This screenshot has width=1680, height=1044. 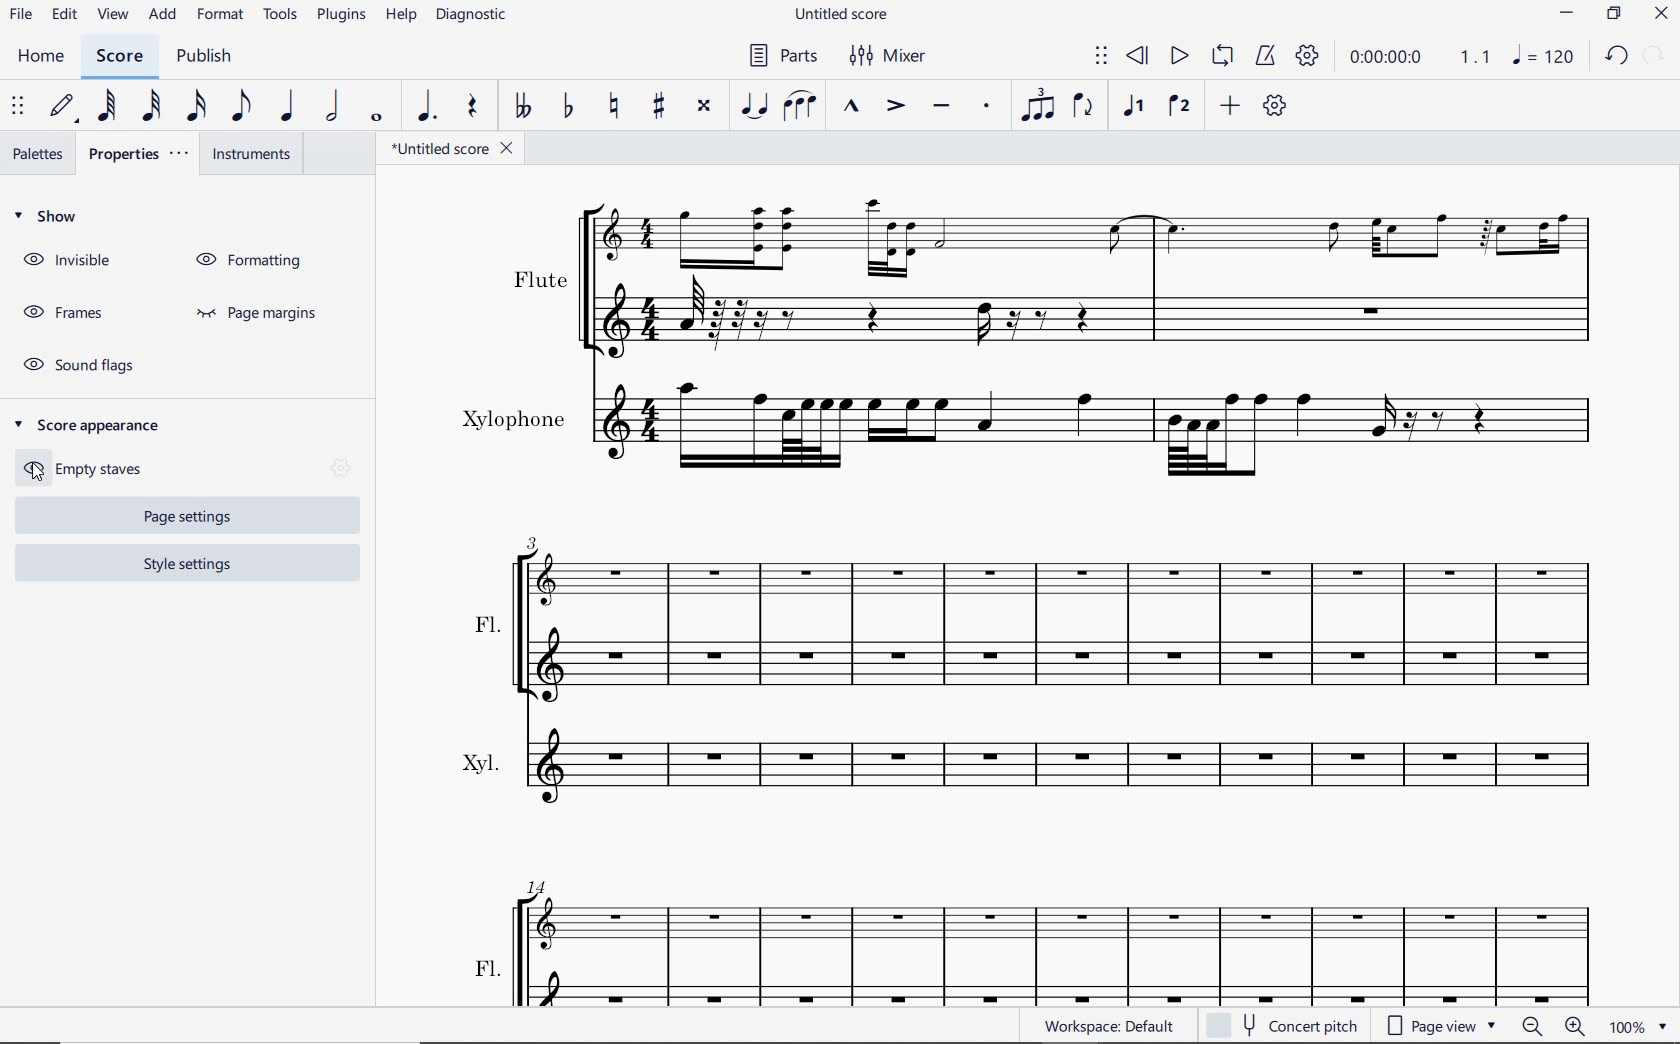 I want to click on QUARTER NOTE, so click(x=288, y=106).